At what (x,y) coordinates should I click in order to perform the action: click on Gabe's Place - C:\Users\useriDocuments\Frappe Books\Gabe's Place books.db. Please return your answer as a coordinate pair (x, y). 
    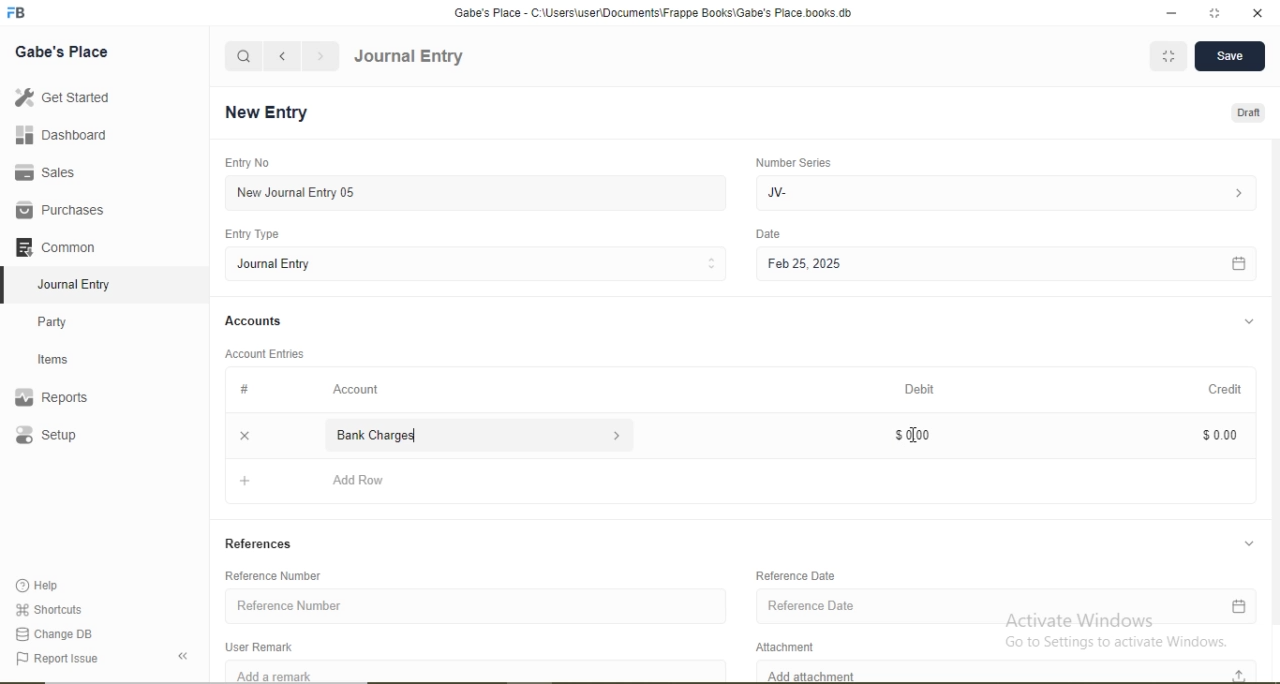
    Looking at the image, I should click on (655, 12).